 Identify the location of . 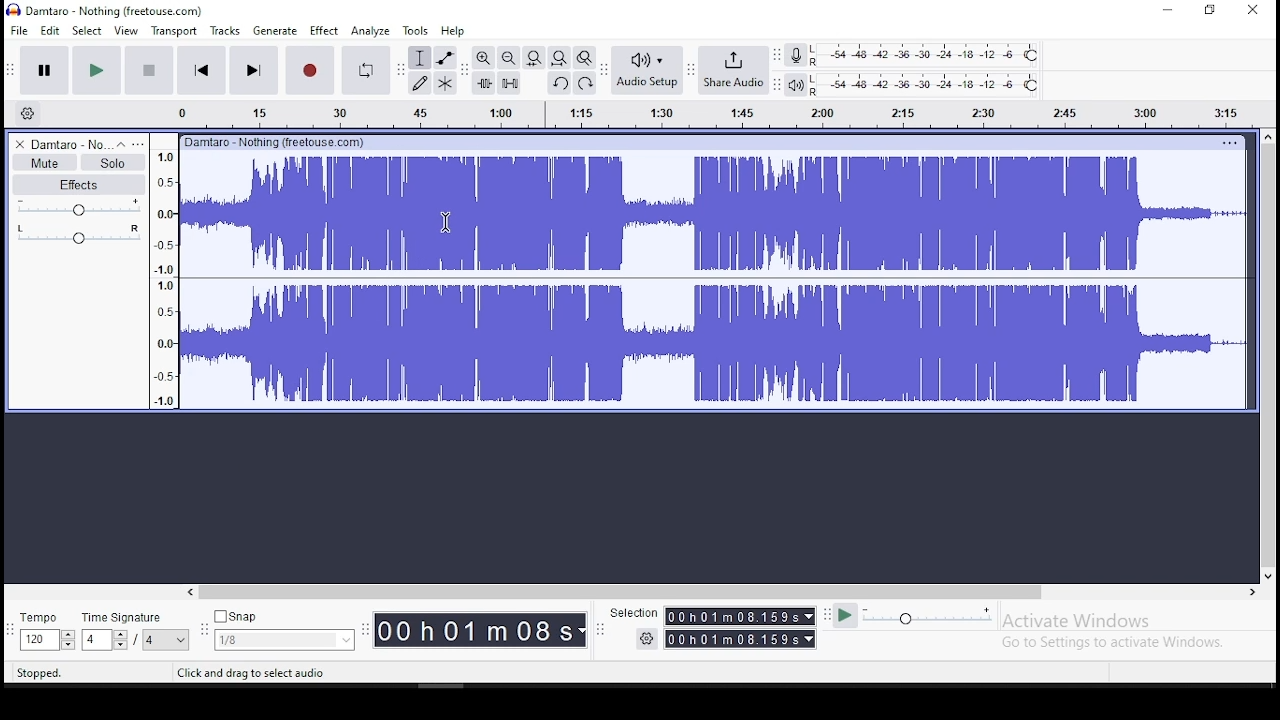
(775, 85).